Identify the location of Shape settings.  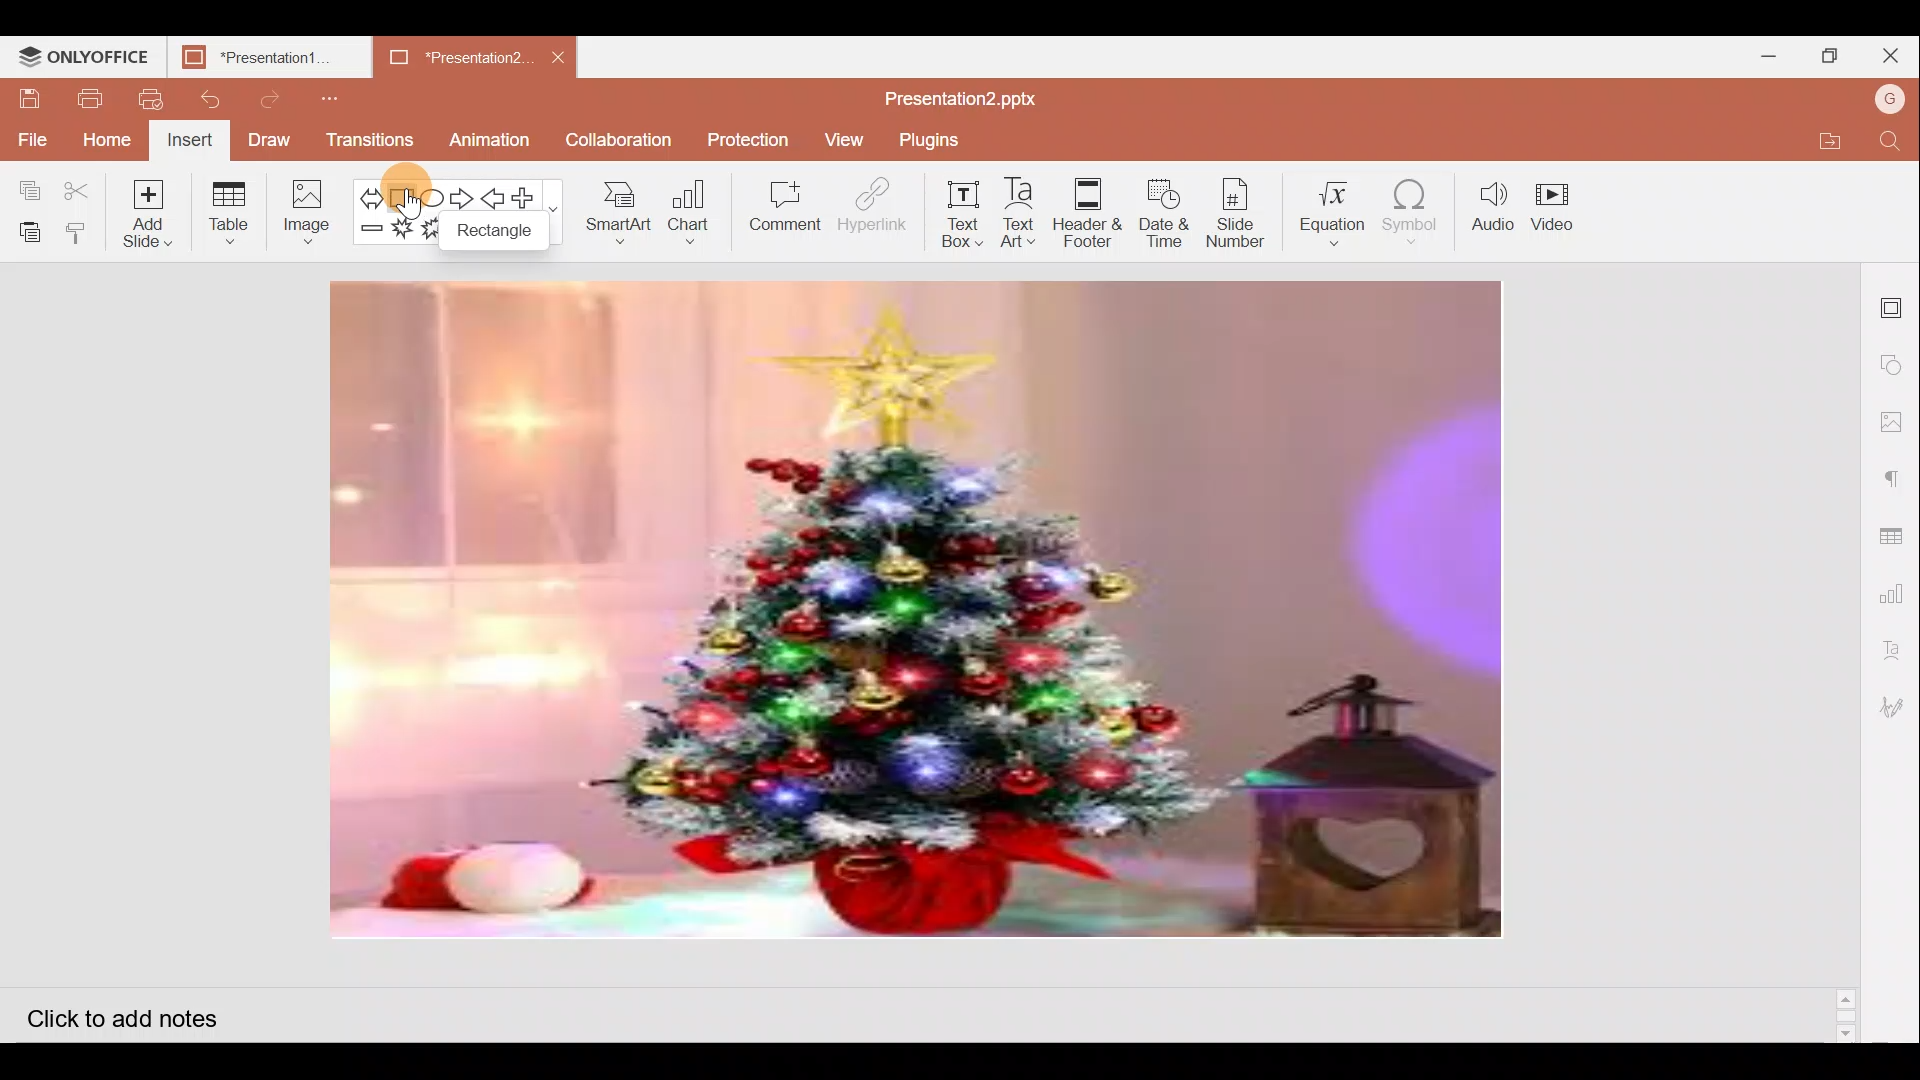
(1896, 359).